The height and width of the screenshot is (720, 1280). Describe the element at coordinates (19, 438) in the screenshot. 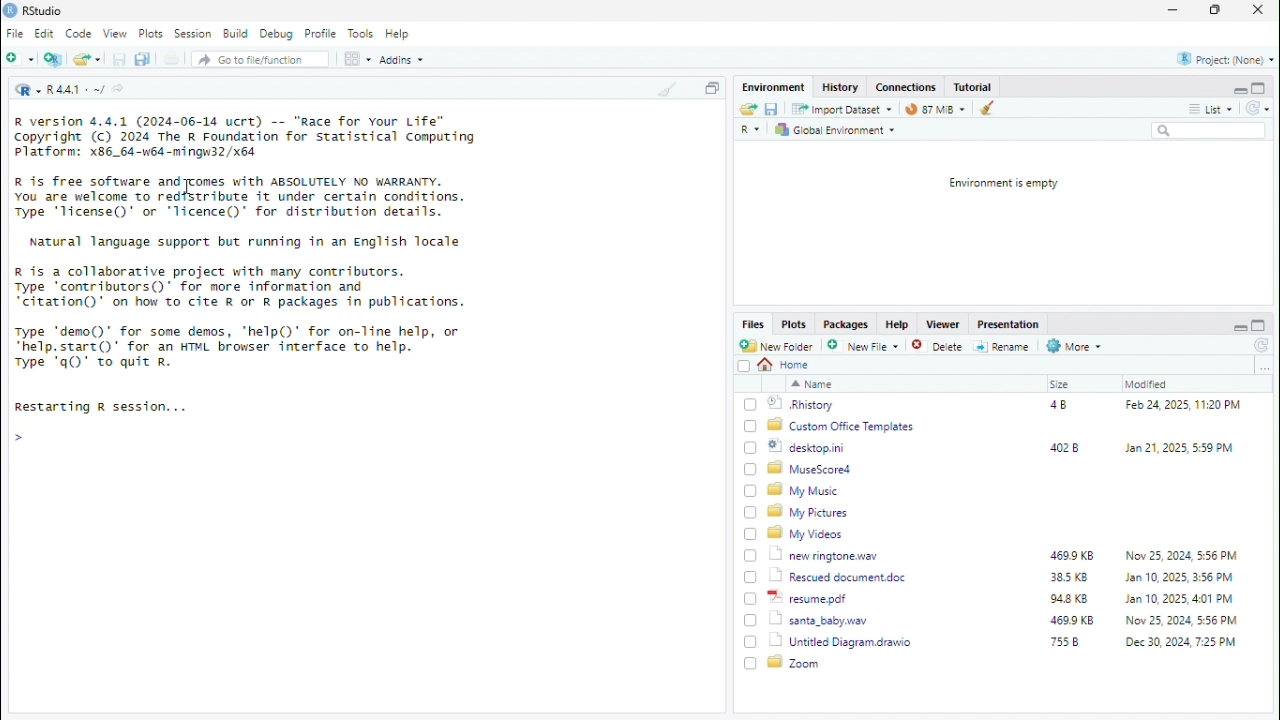

I see `Arrow ` at that location.